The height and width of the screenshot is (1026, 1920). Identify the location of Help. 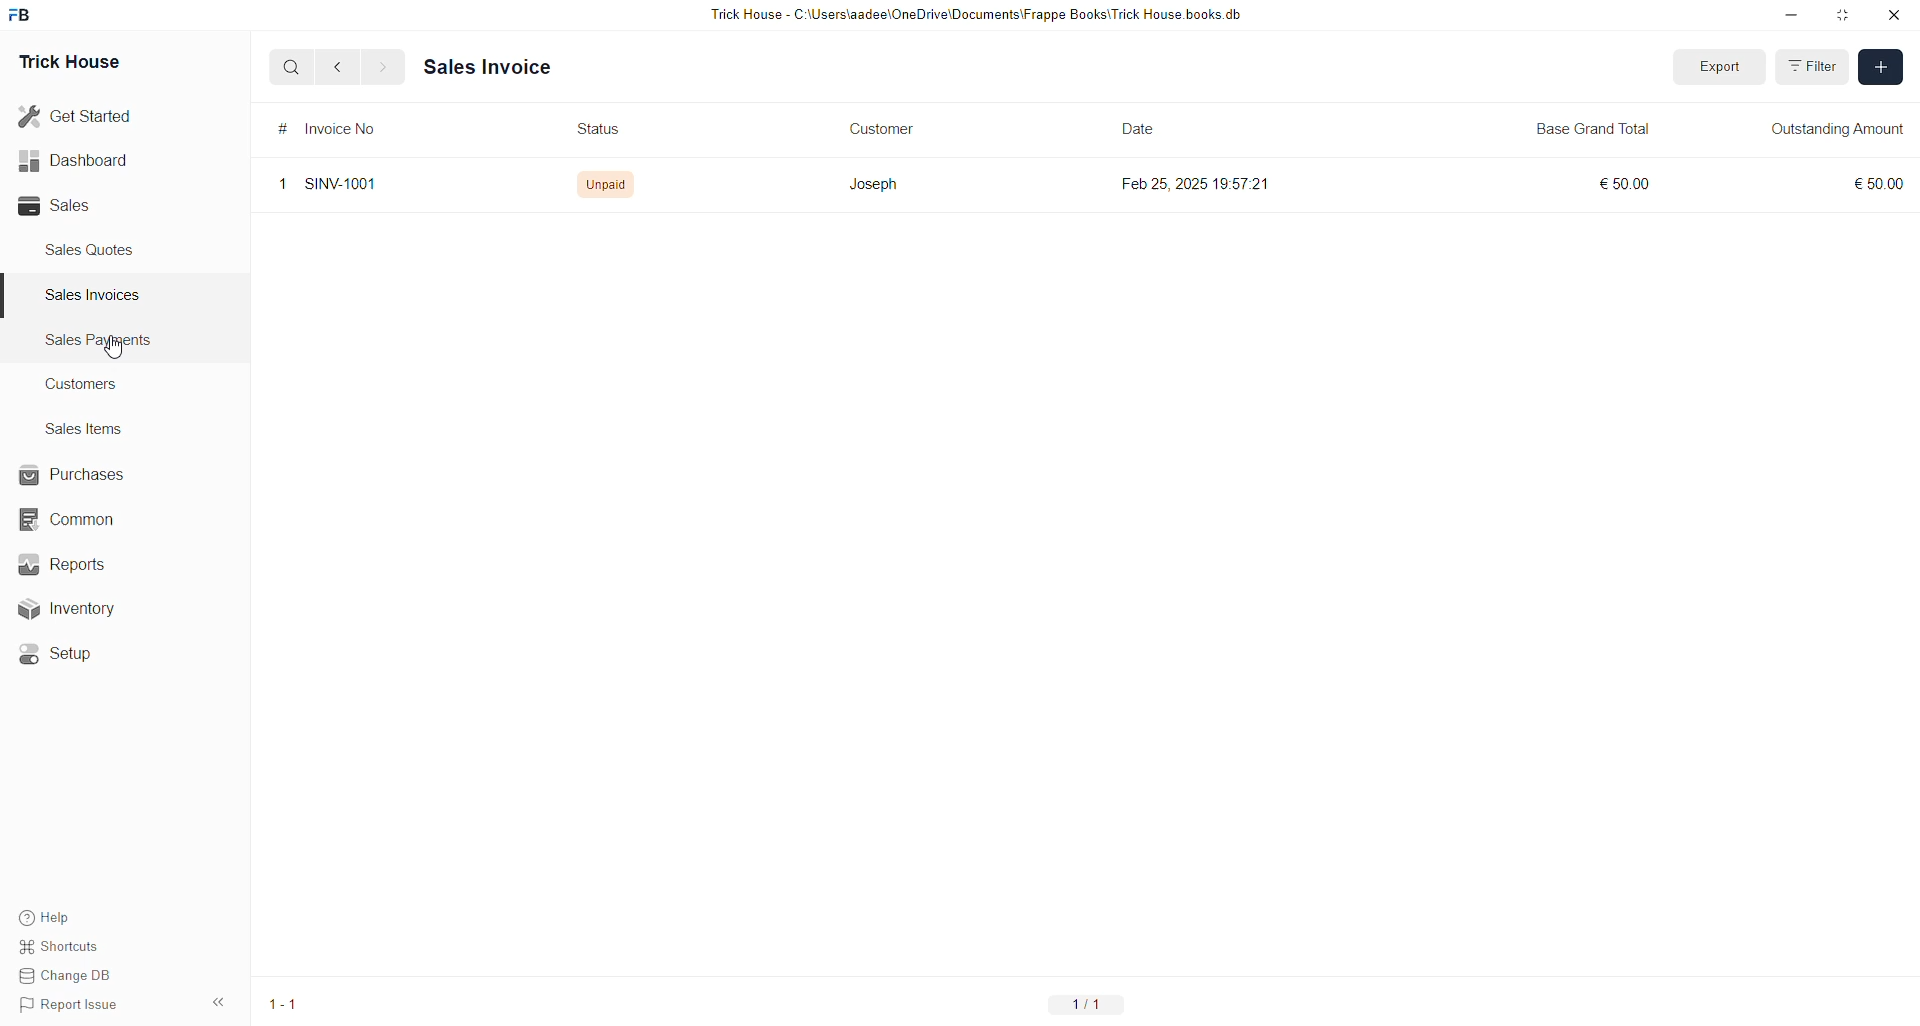
(48, 912).